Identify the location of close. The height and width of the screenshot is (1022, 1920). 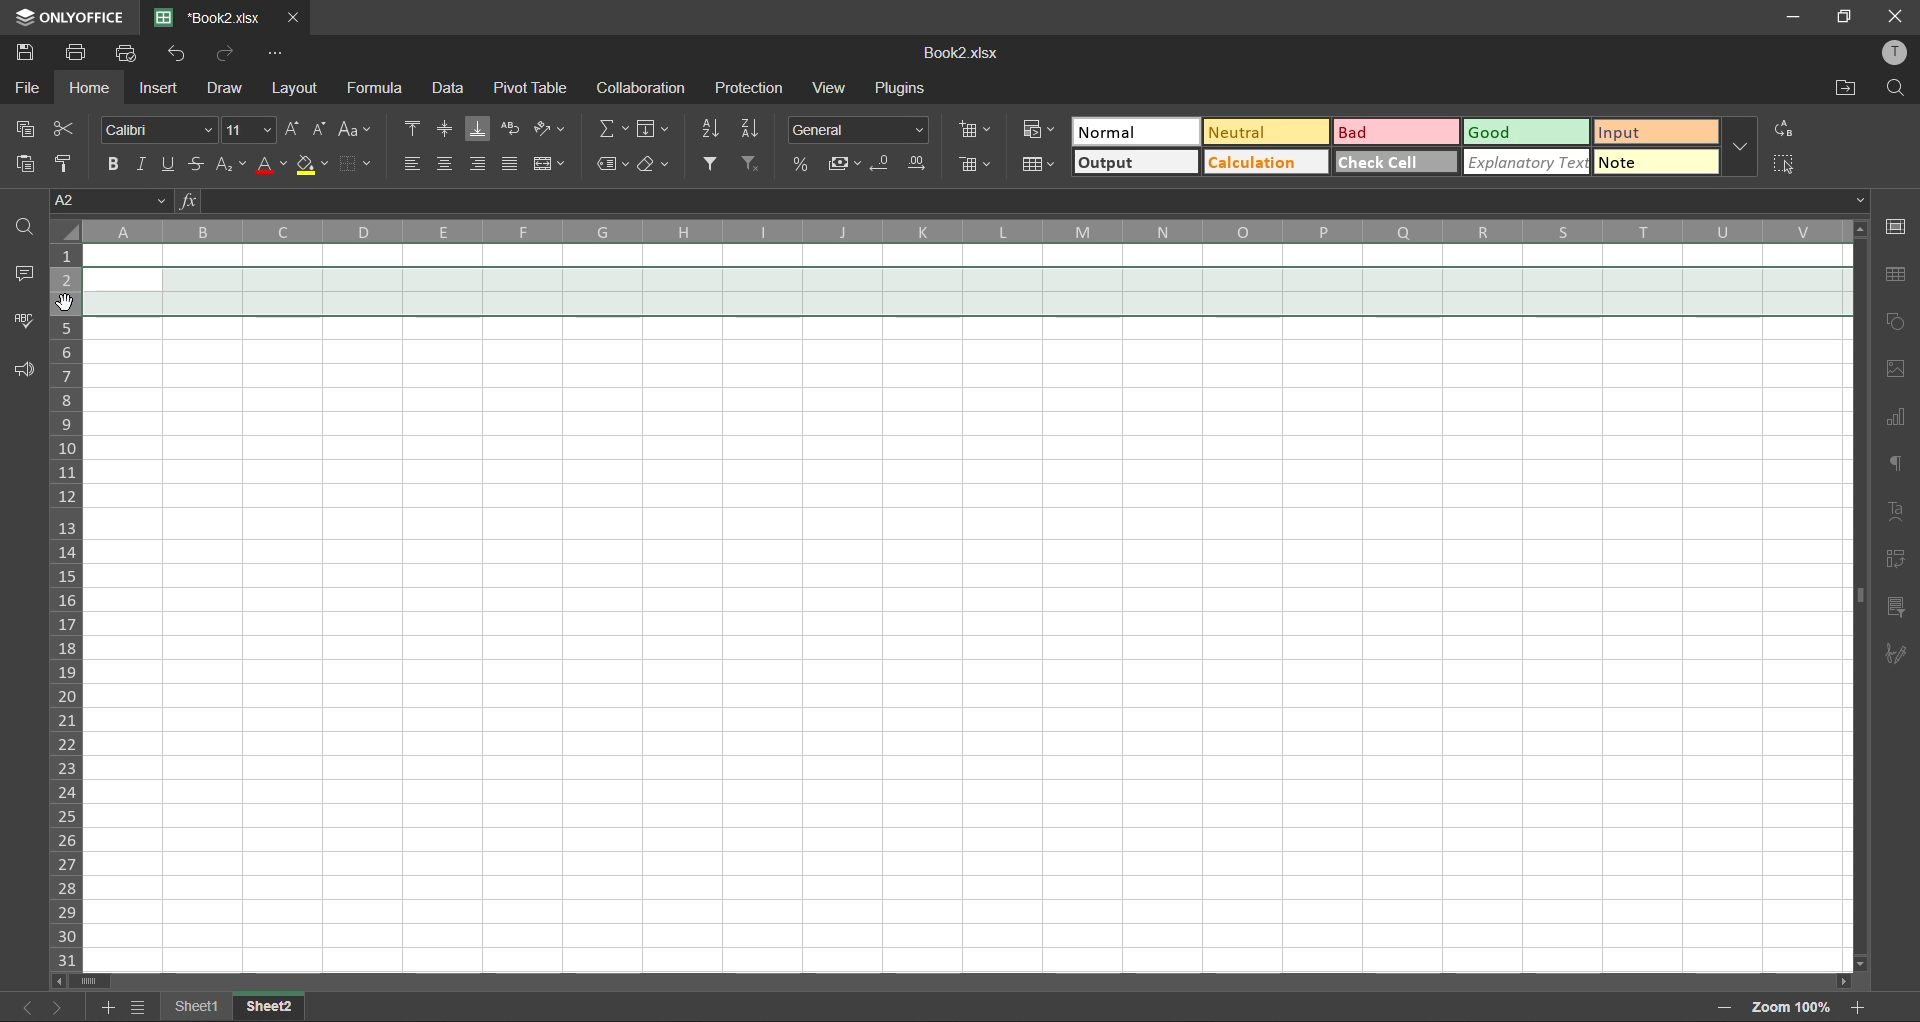
(1896, 17).